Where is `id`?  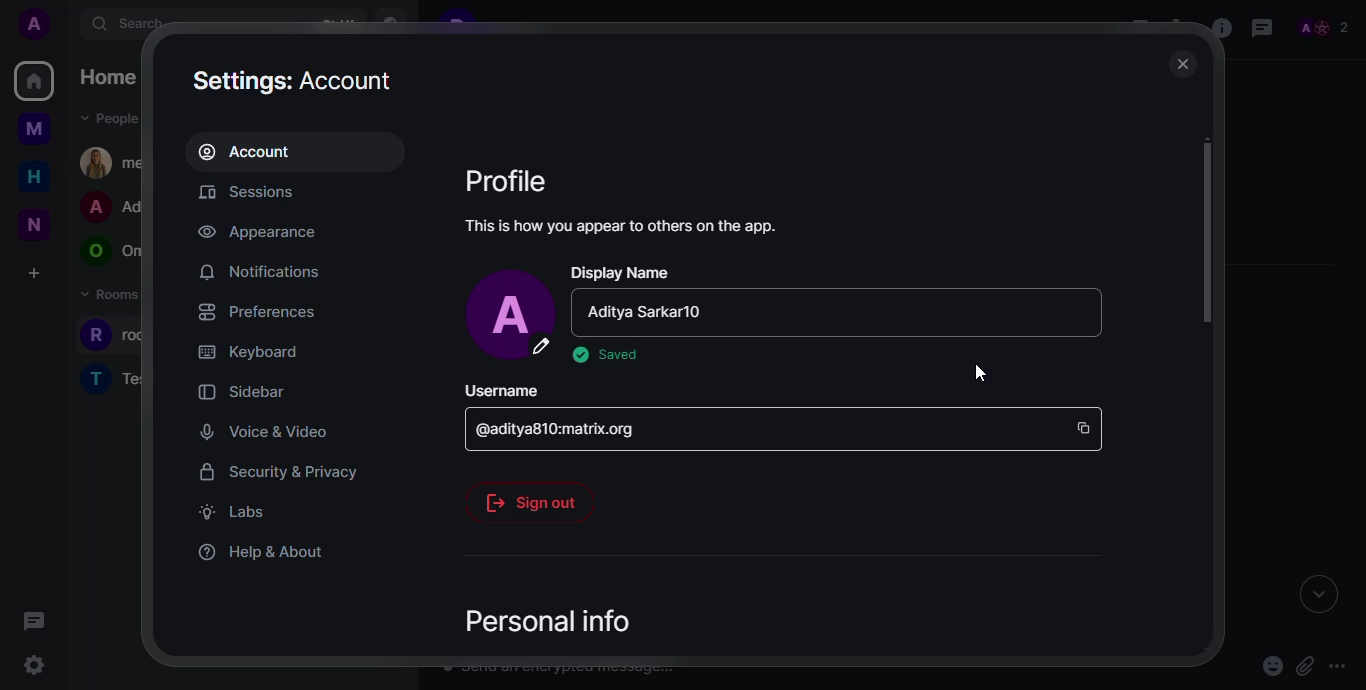
id is located at coordinates (565, 426).